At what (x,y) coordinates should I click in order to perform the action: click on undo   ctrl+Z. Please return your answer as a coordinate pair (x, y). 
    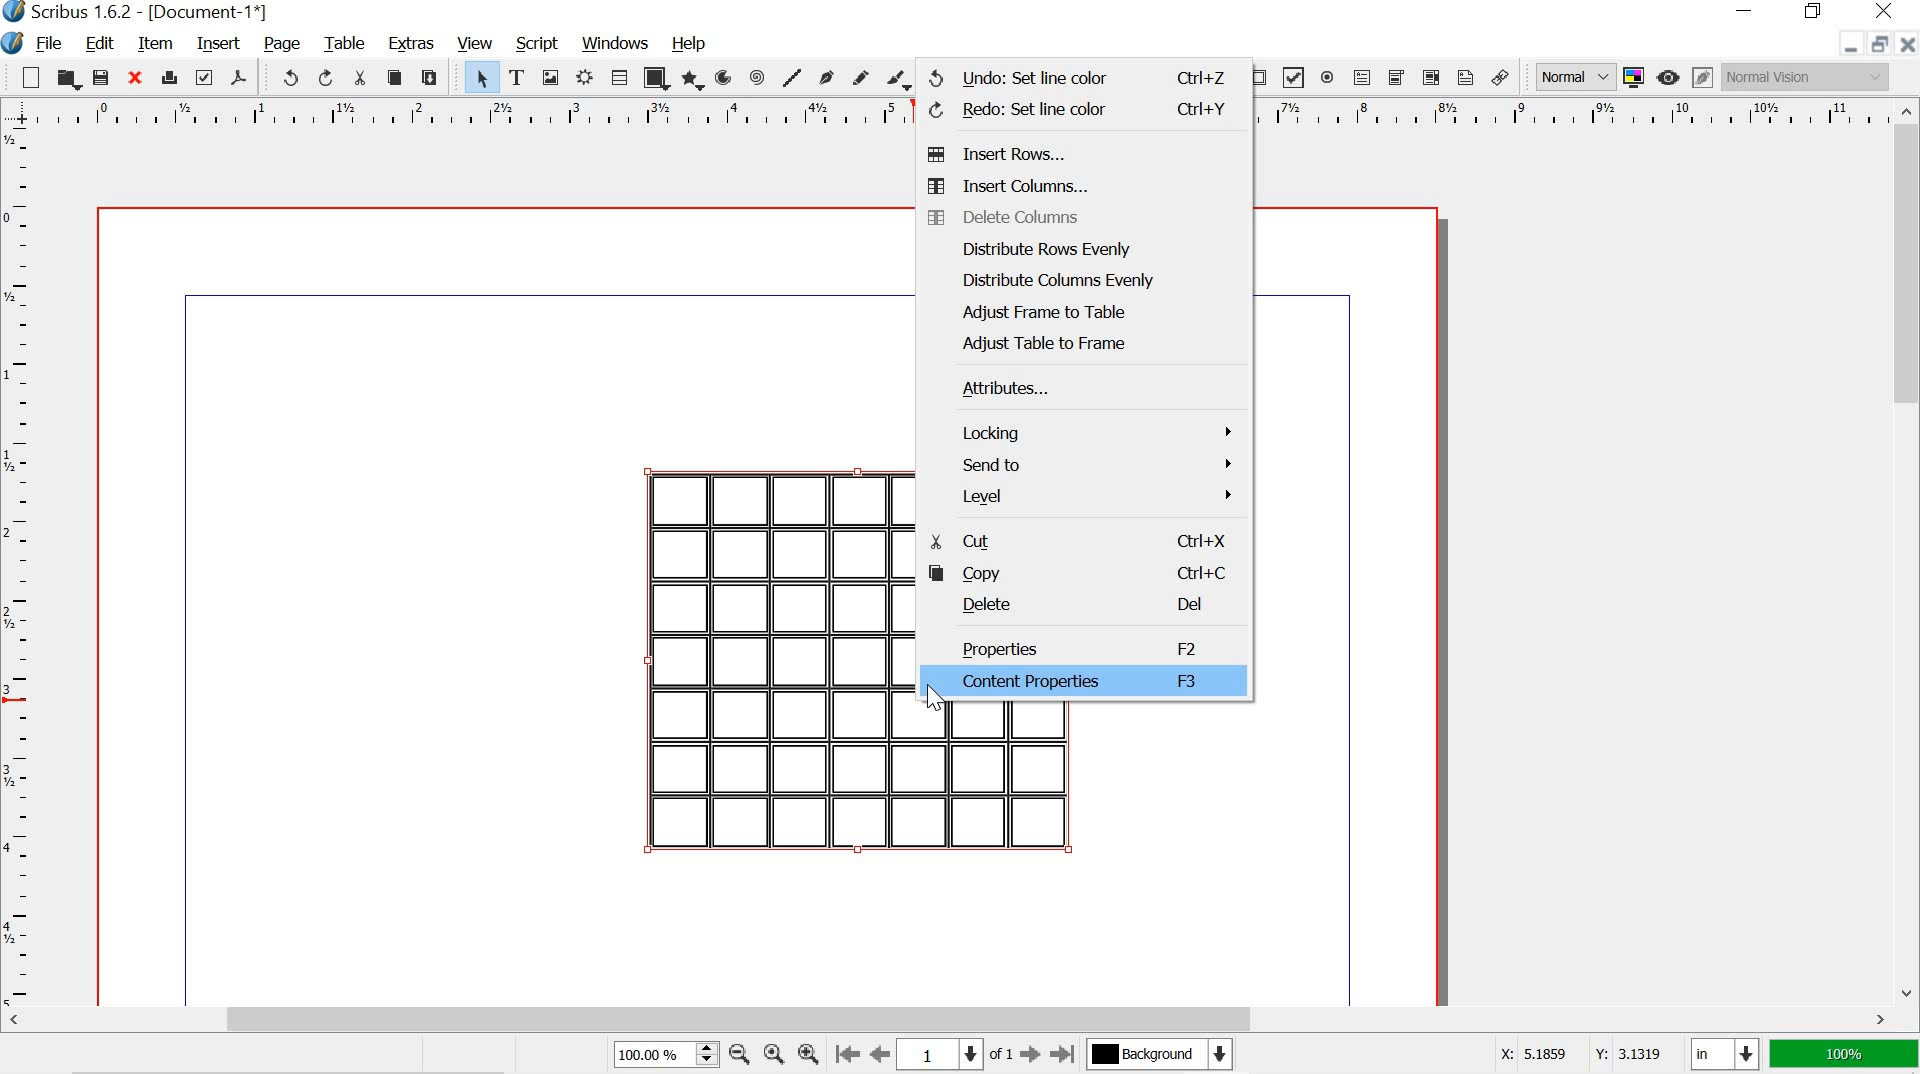
    Looking at the image, I should click on (1085, 76).